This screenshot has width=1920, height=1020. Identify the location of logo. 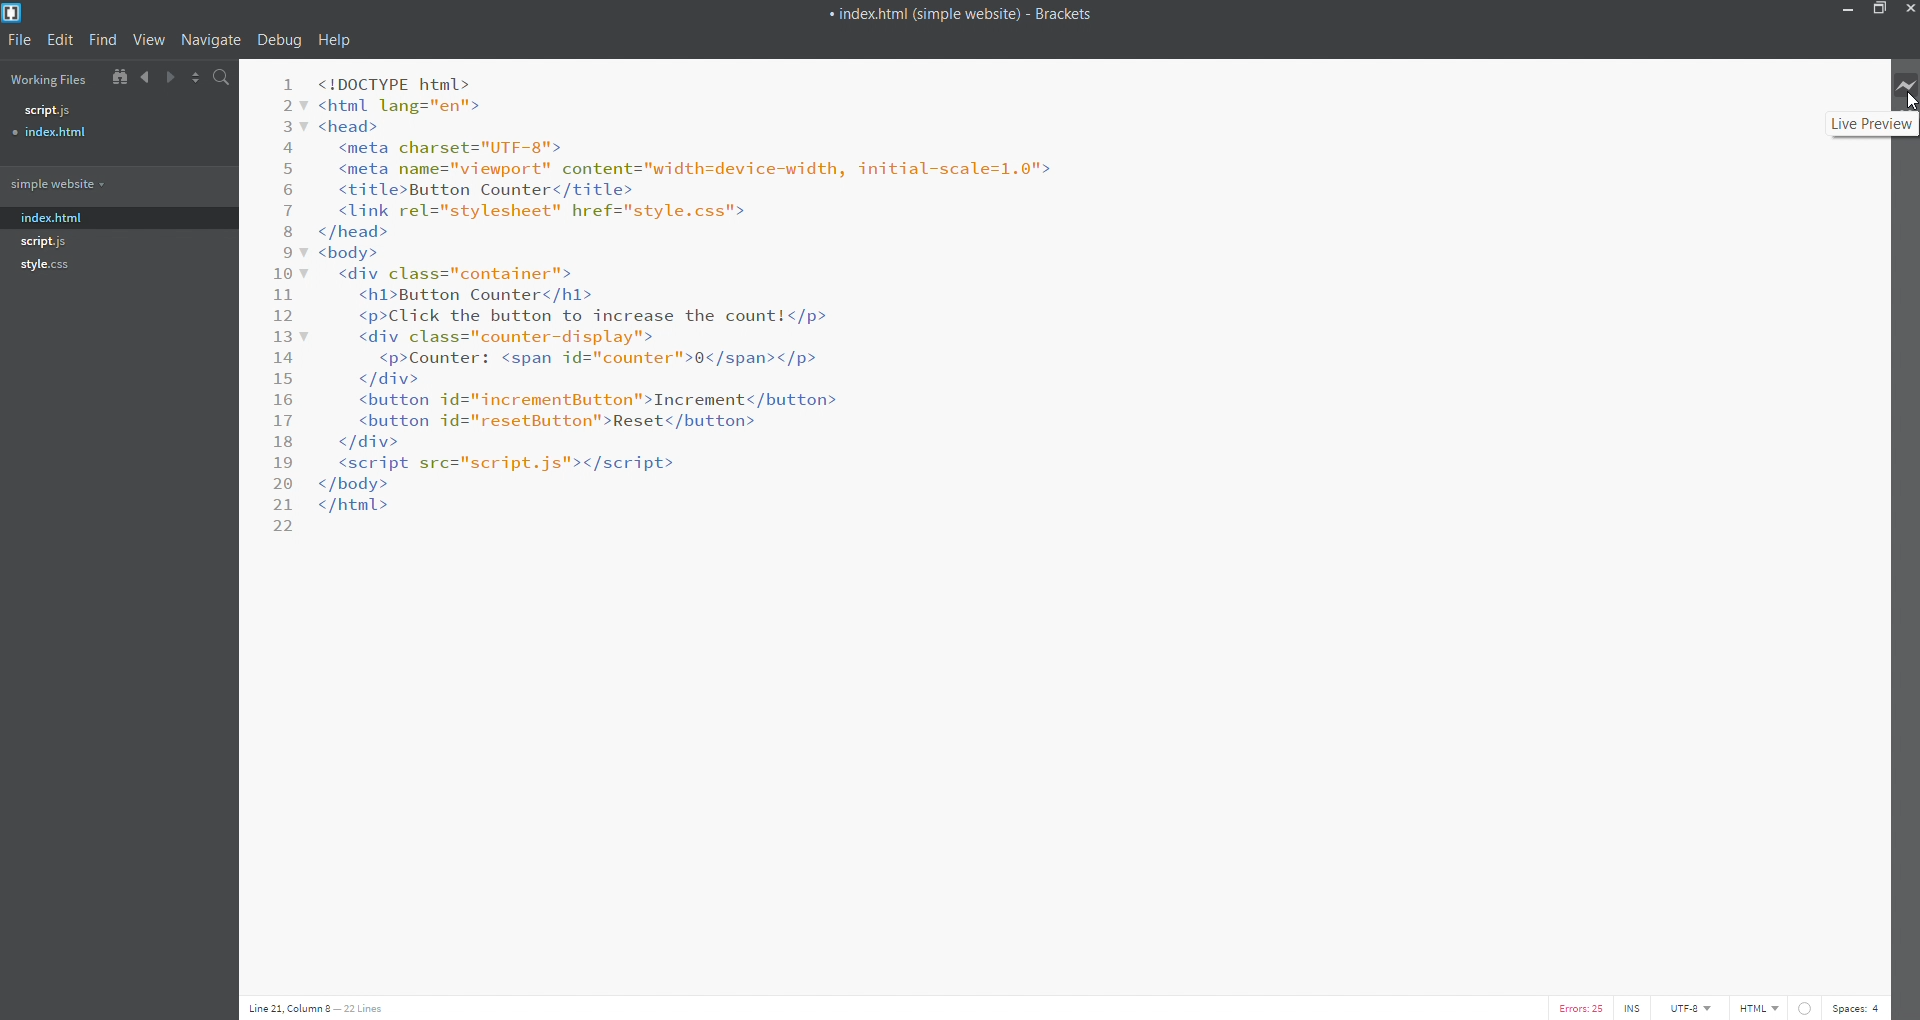
(16, 12).